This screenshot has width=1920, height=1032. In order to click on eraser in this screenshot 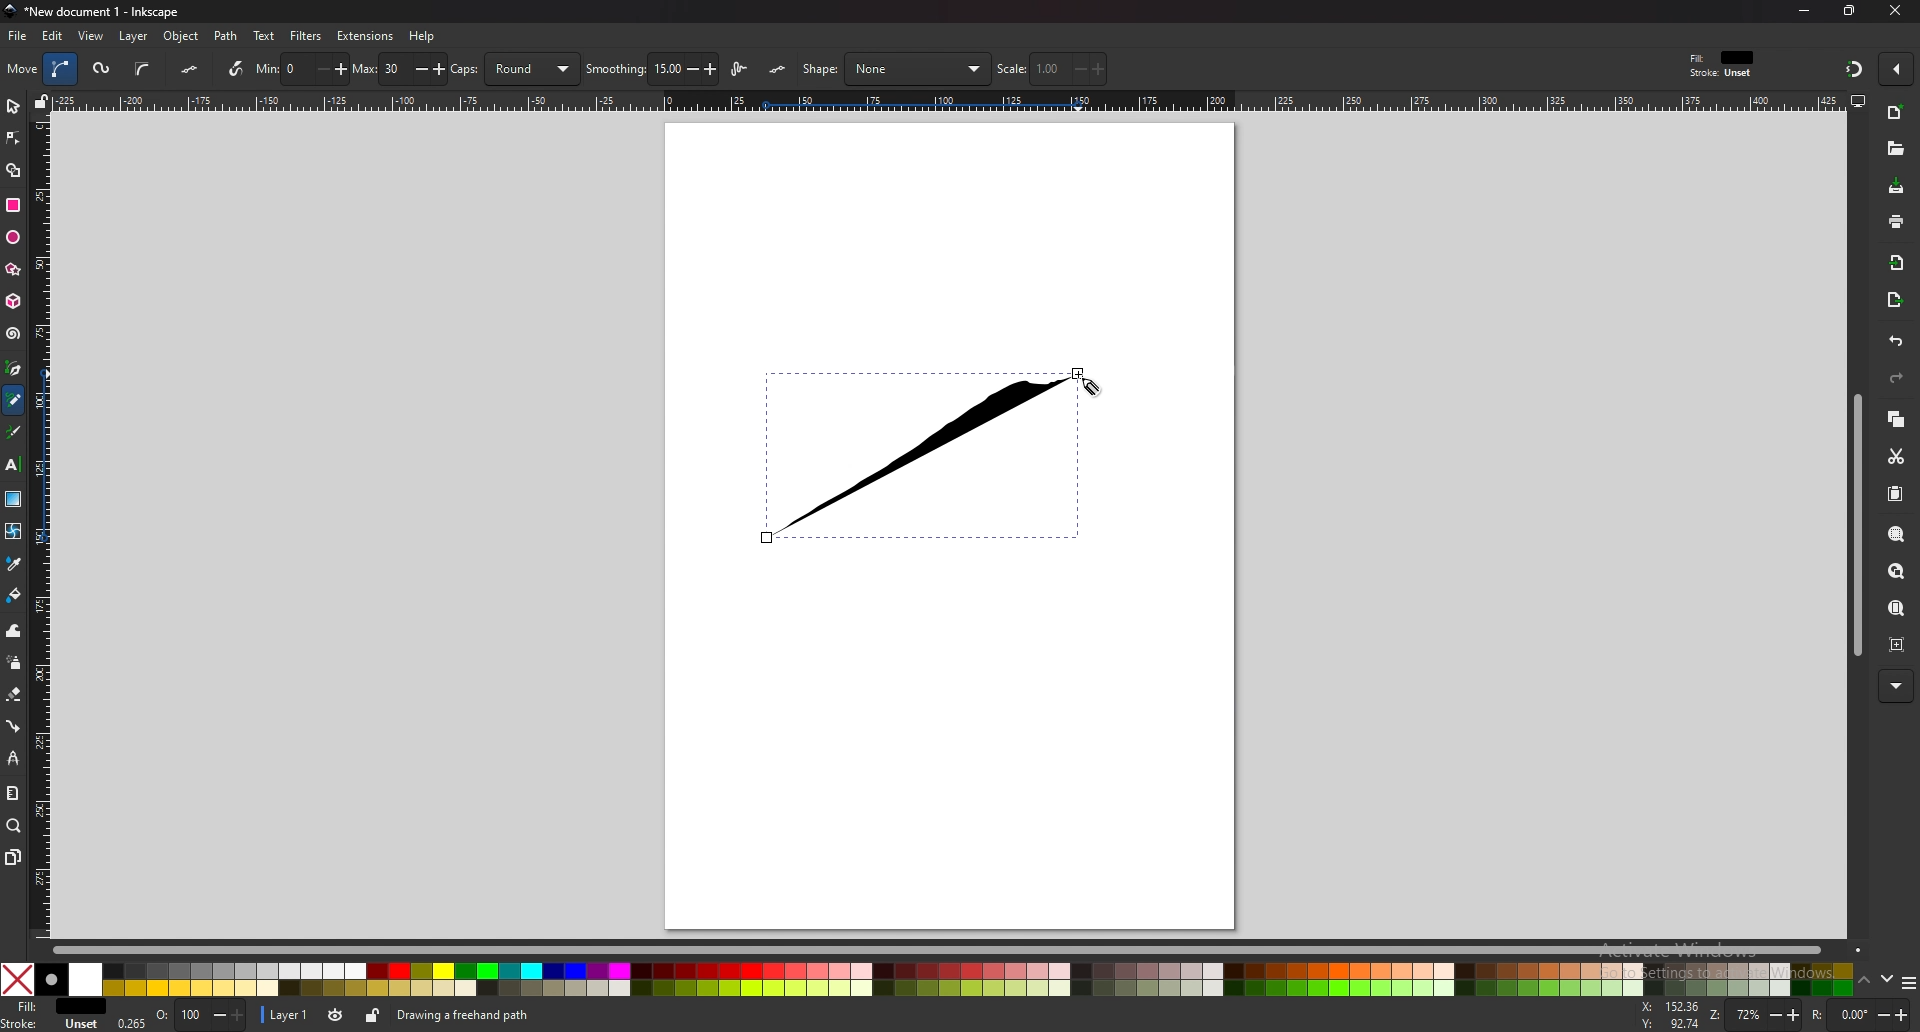, I will do `click(14, 694)`.